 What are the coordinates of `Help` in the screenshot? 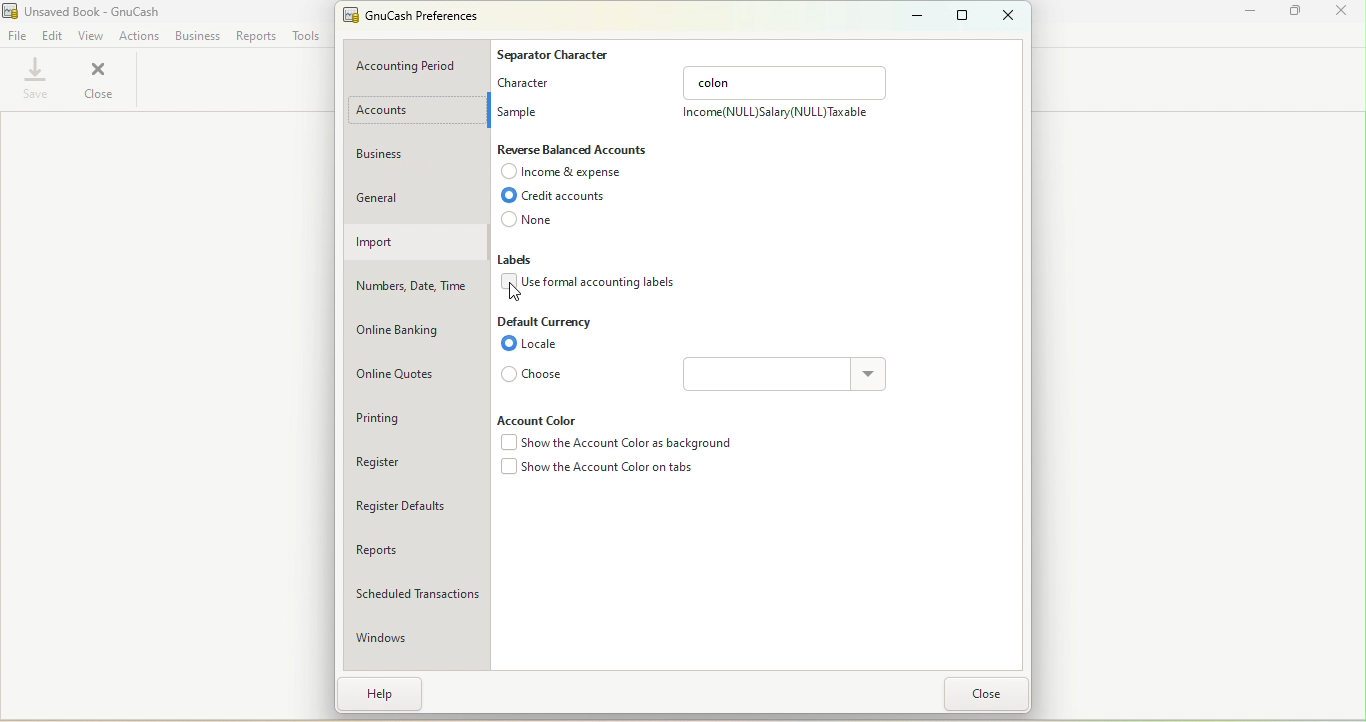 It's located at (382, 693).